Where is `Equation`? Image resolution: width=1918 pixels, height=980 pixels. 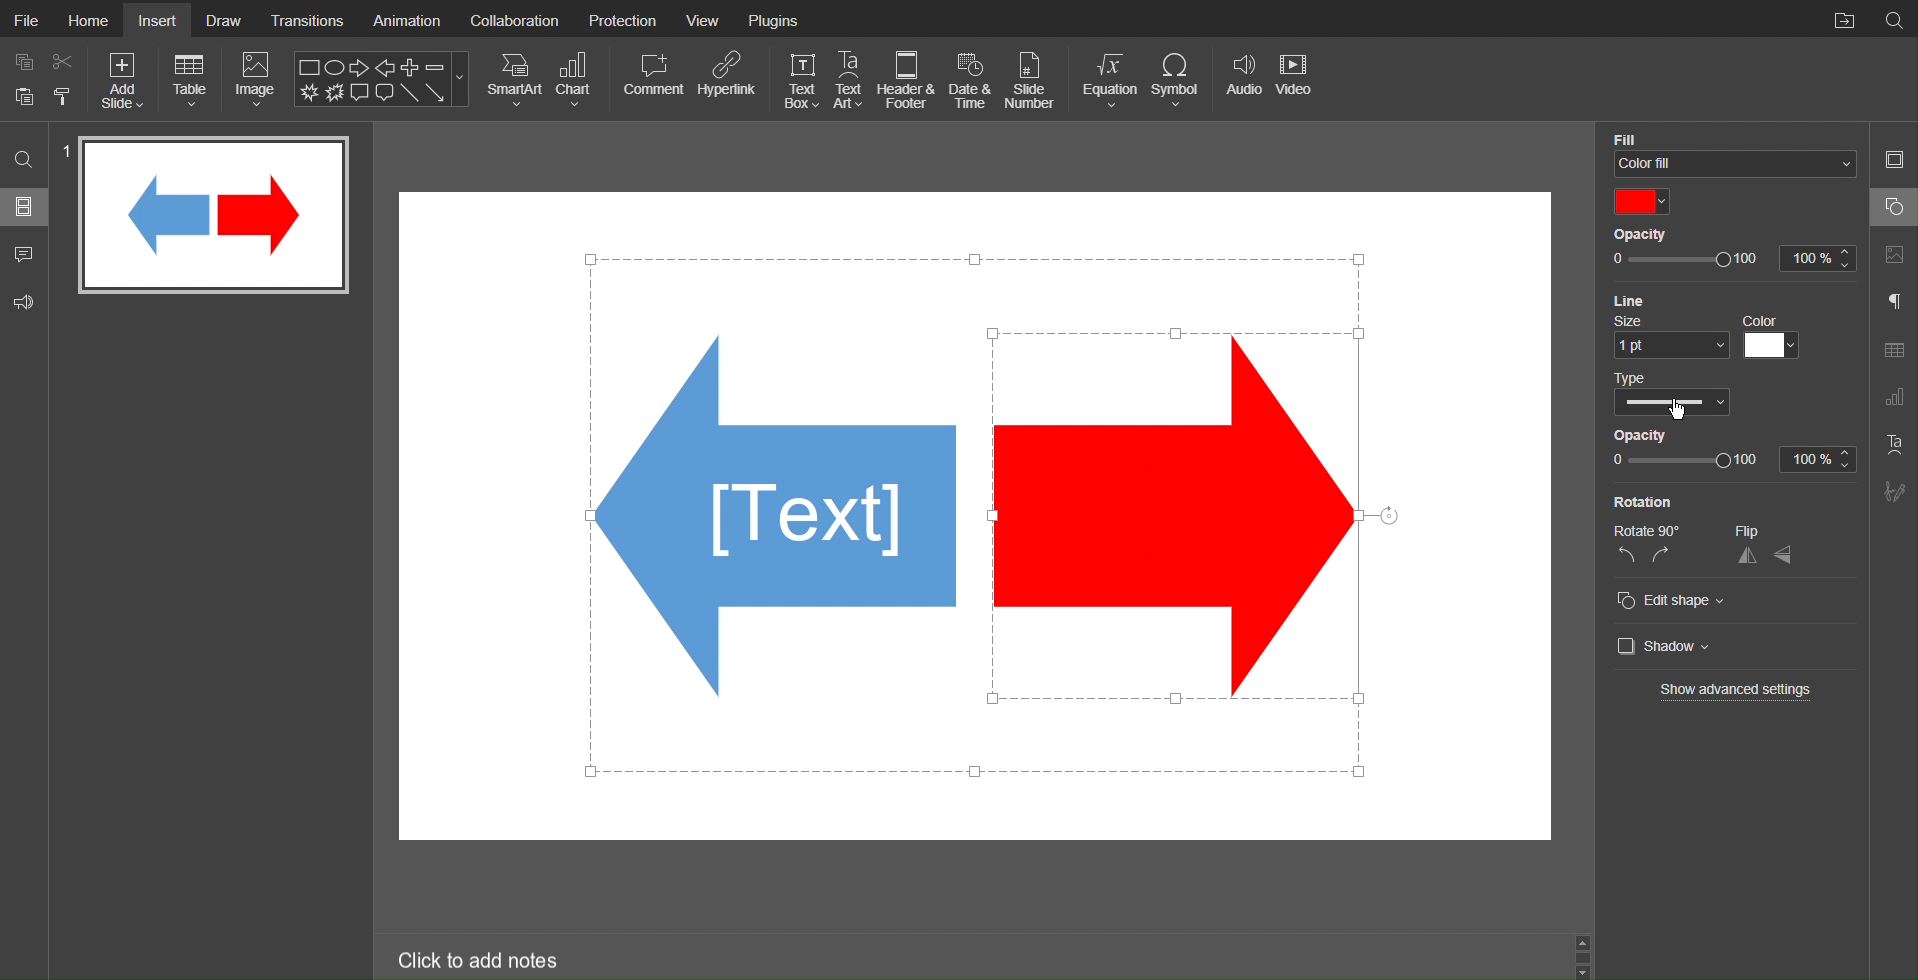 Equation is located at coordinates (1107, 80).